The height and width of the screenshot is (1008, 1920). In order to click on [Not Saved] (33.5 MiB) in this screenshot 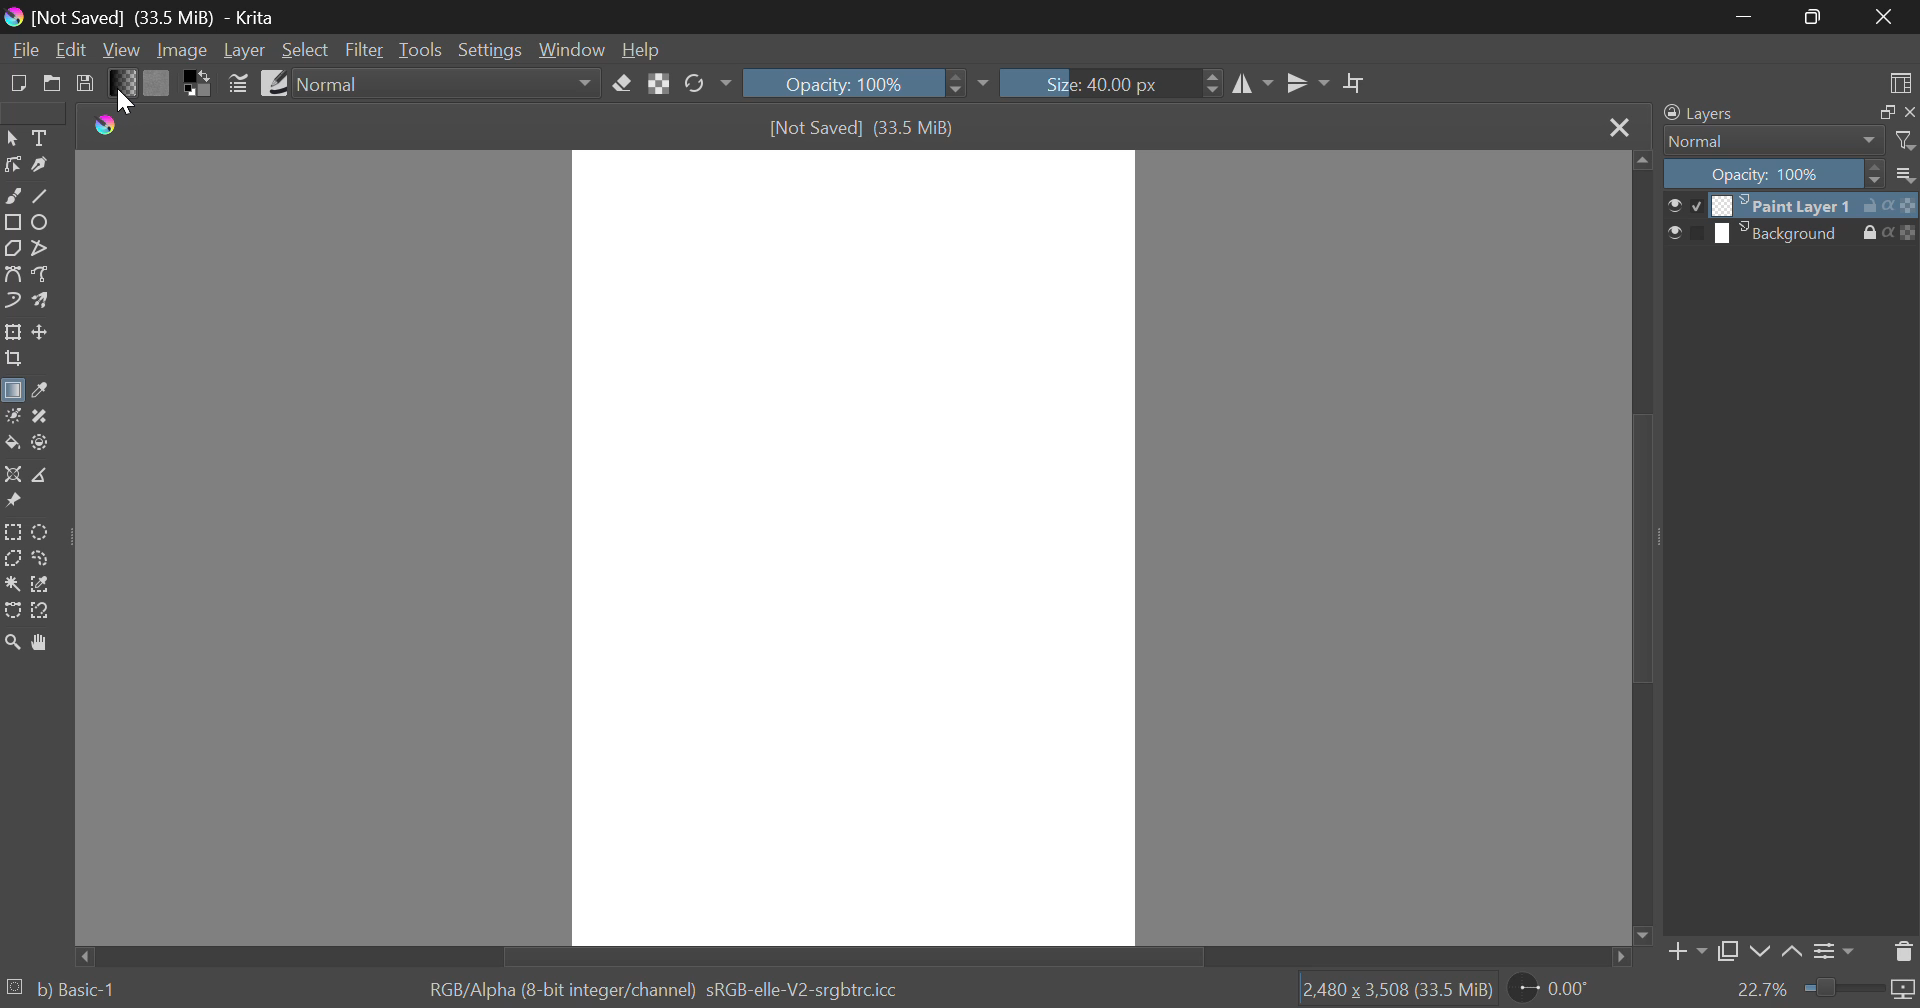, I will do `click(863, 128)`.